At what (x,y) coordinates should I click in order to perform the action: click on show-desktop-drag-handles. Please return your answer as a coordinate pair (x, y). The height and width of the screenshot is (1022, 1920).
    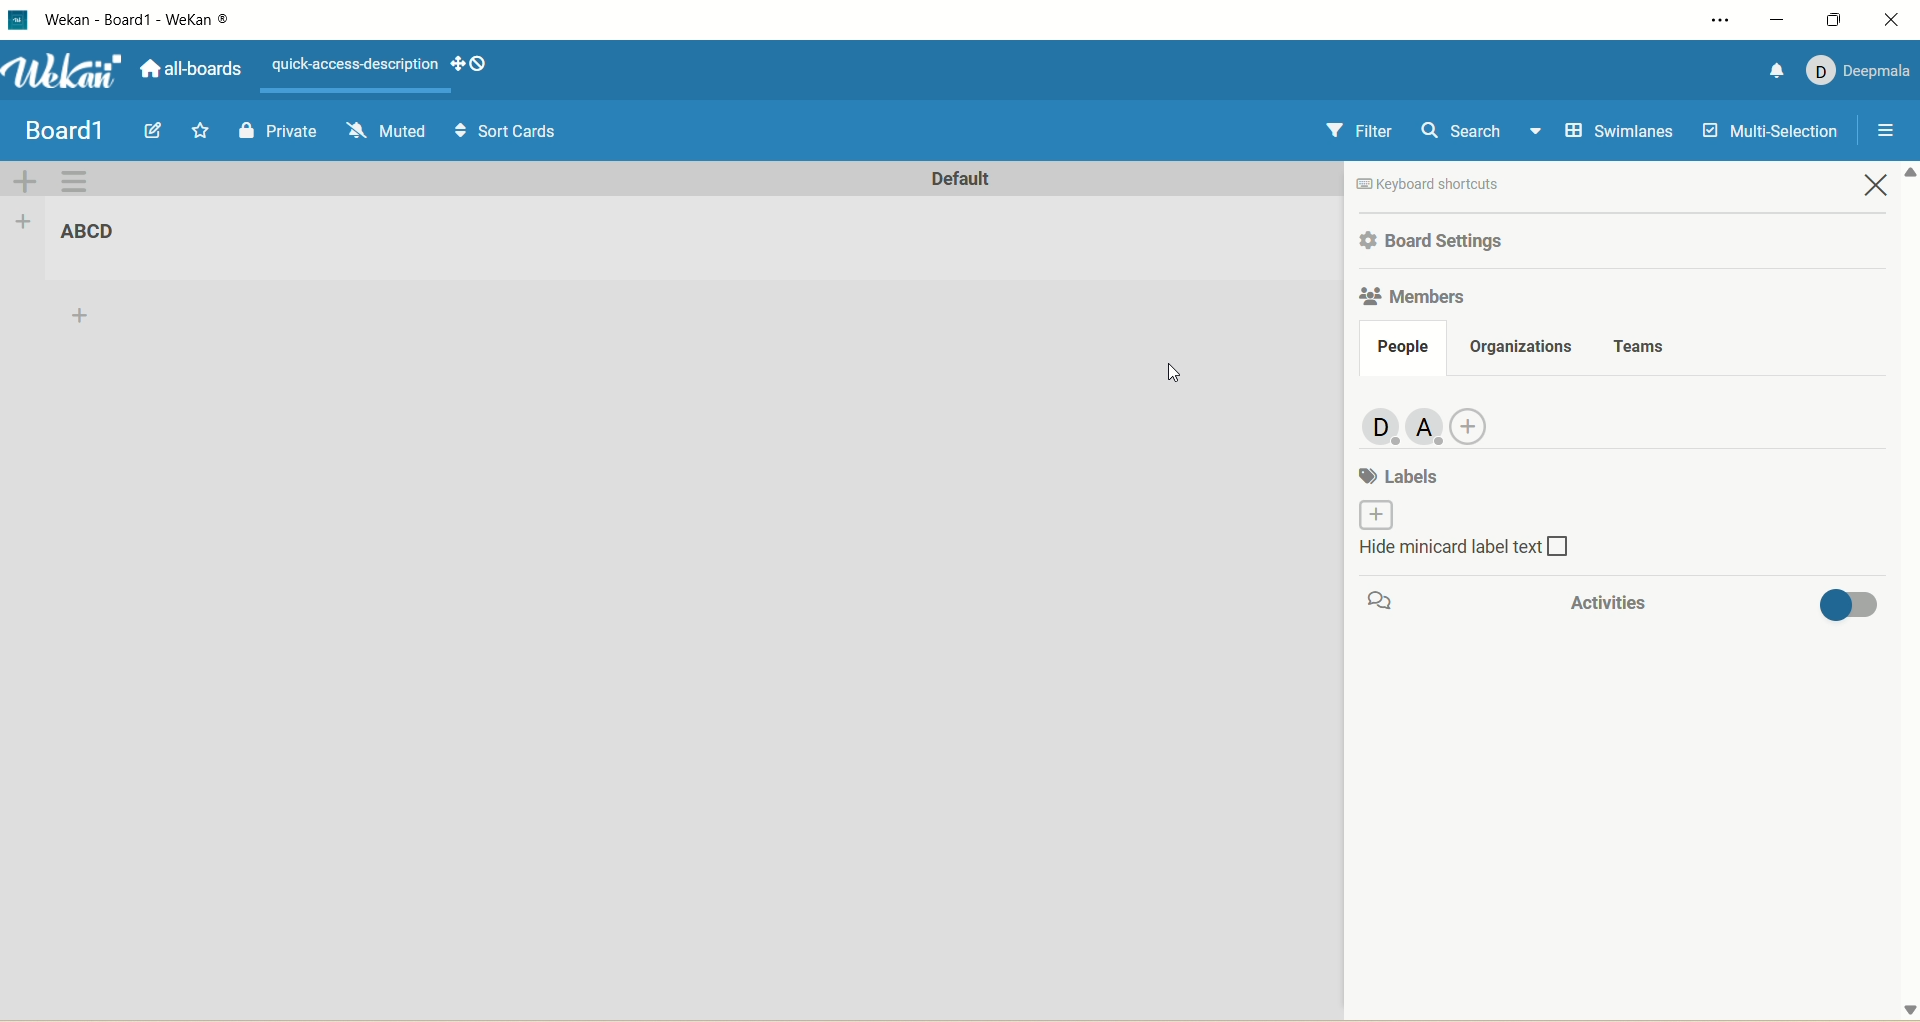
    Looking at the image, I should click on (457, 64).